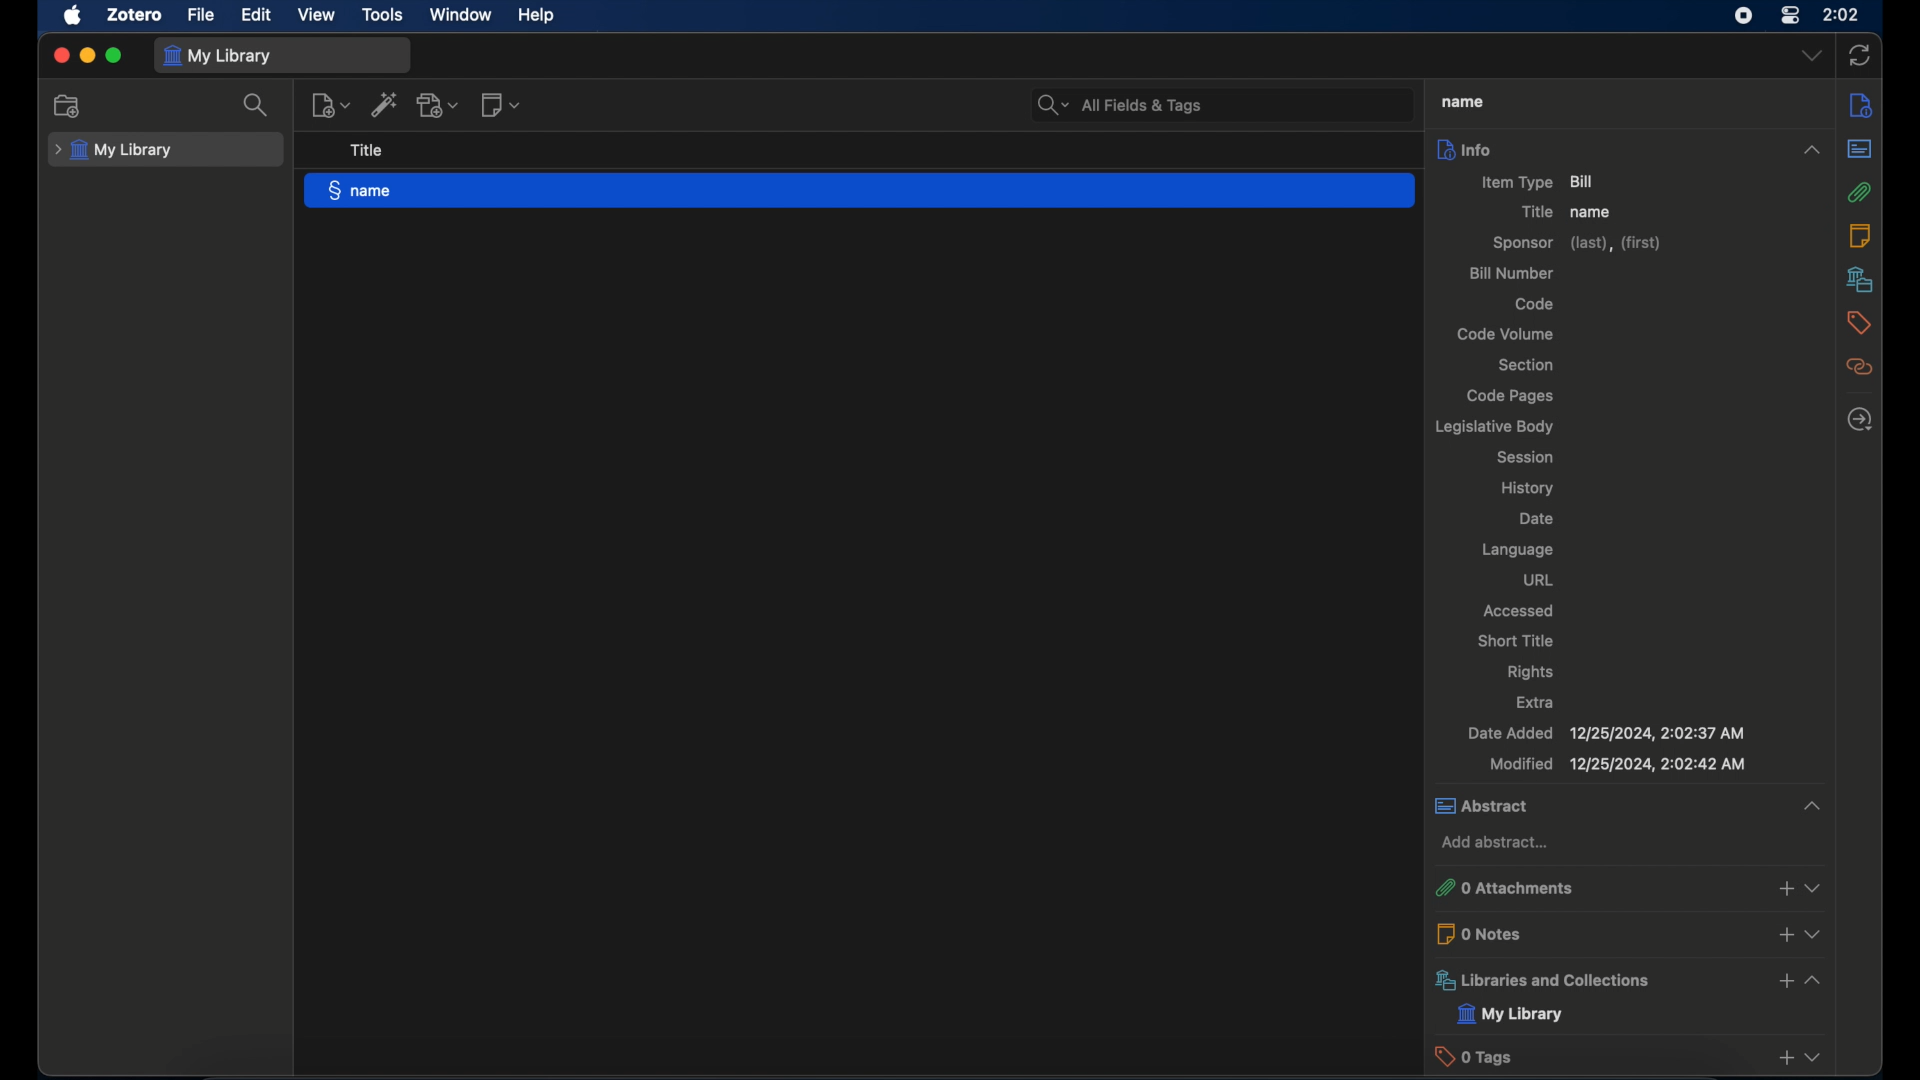 The image size is (1920, 1080). I want to click on help, so click(536, 16).